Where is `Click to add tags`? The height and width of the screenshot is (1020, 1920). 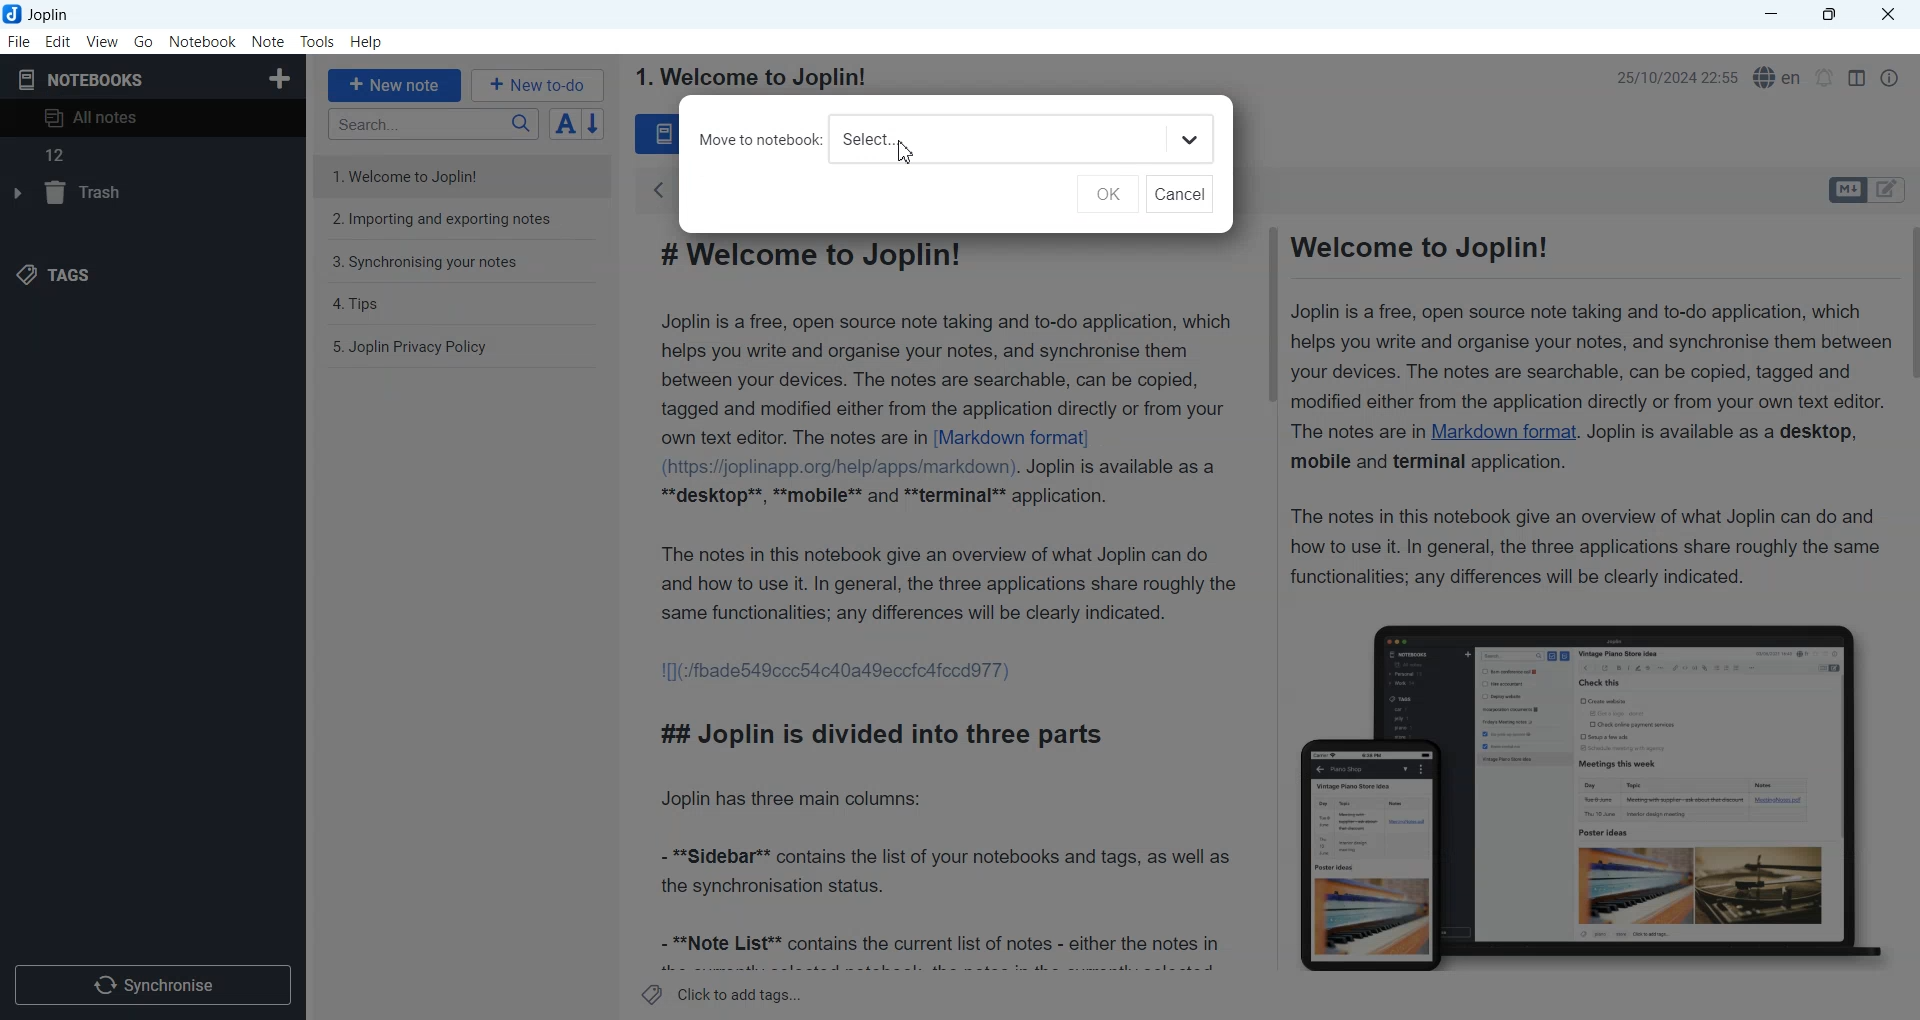
Click to add tags is located at coordinates (723, 994).